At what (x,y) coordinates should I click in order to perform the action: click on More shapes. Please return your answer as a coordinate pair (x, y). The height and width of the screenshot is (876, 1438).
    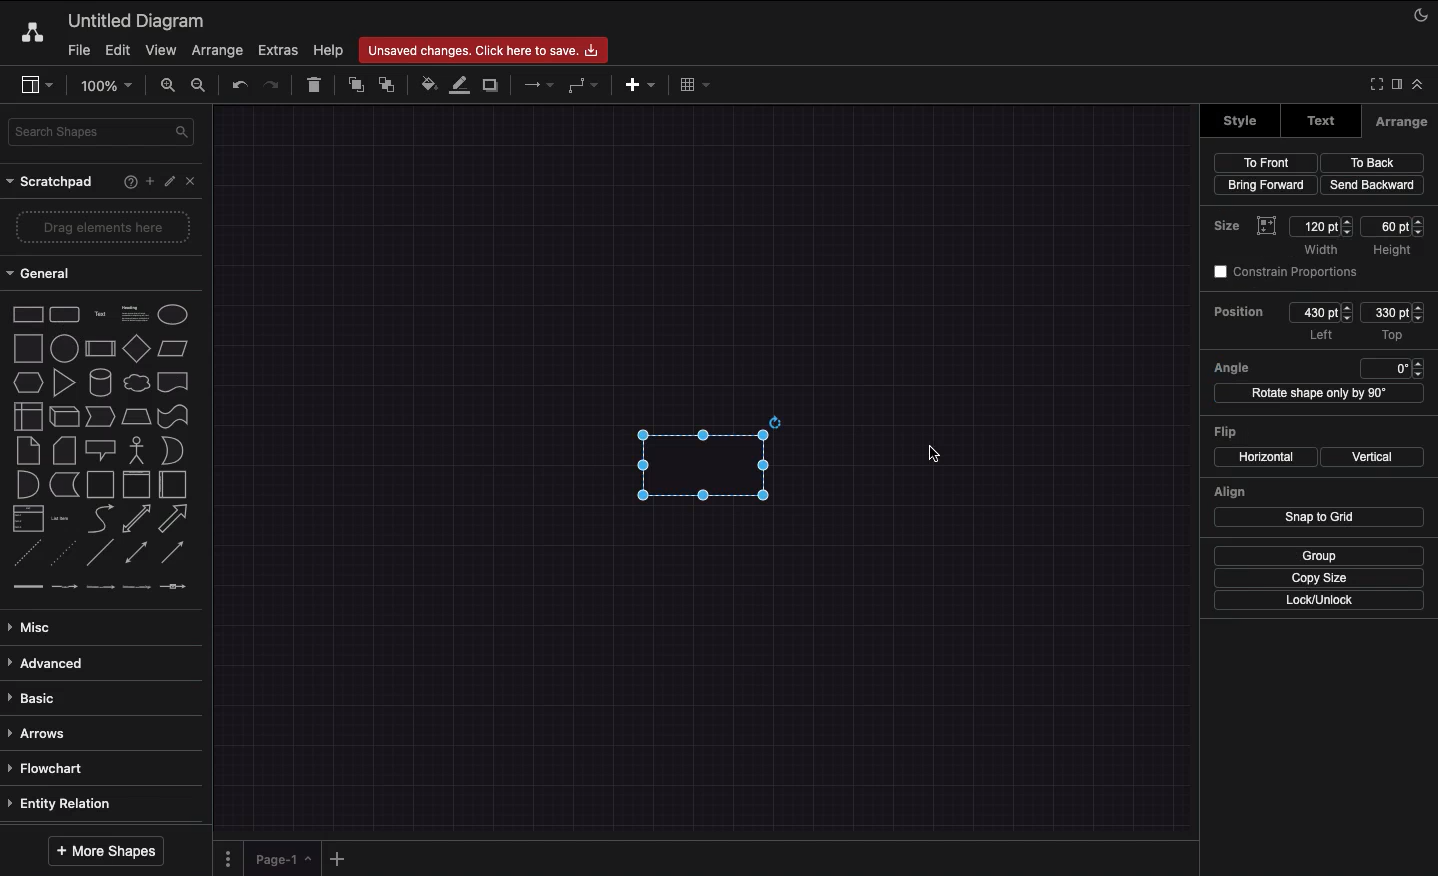
    Looking at the image, I should click on (106, 851).